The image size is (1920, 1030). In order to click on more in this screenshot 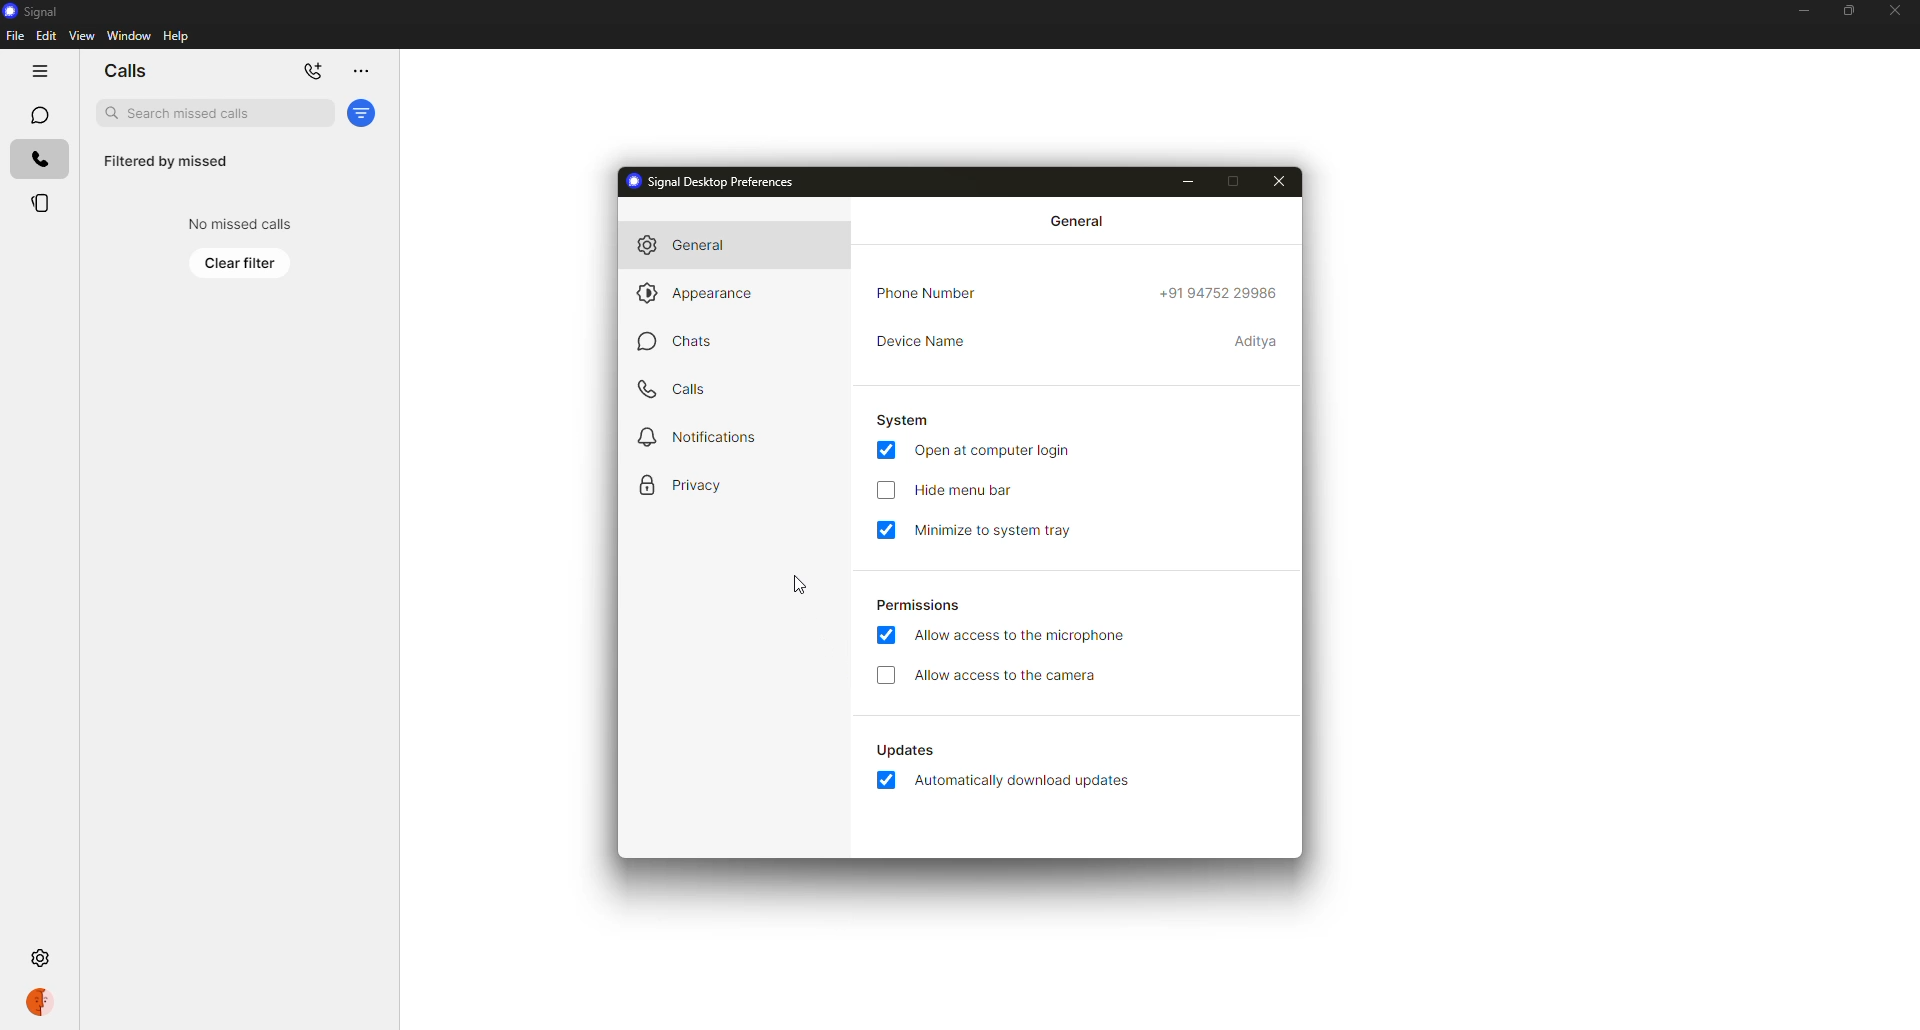, I will do `click(358, 72)`.